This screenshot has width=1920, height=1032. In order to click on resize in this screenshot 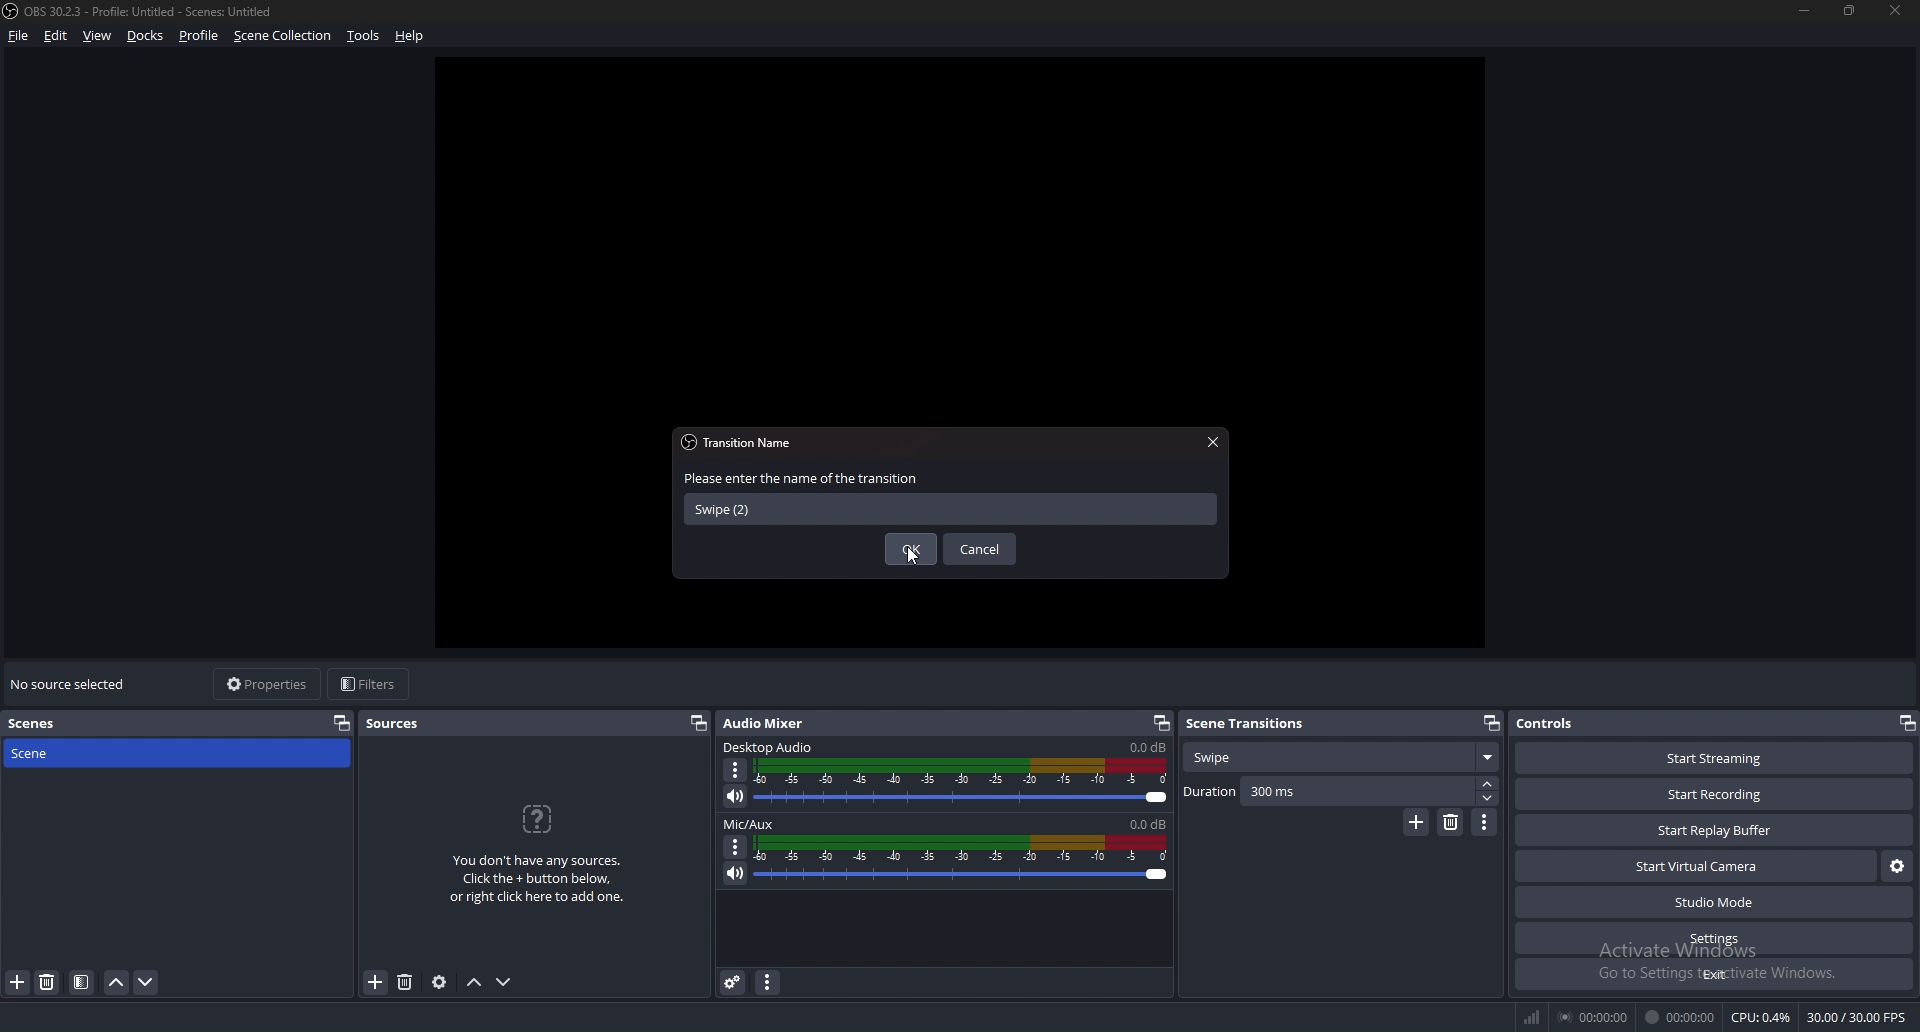, I will do `click(1850, 11)`.